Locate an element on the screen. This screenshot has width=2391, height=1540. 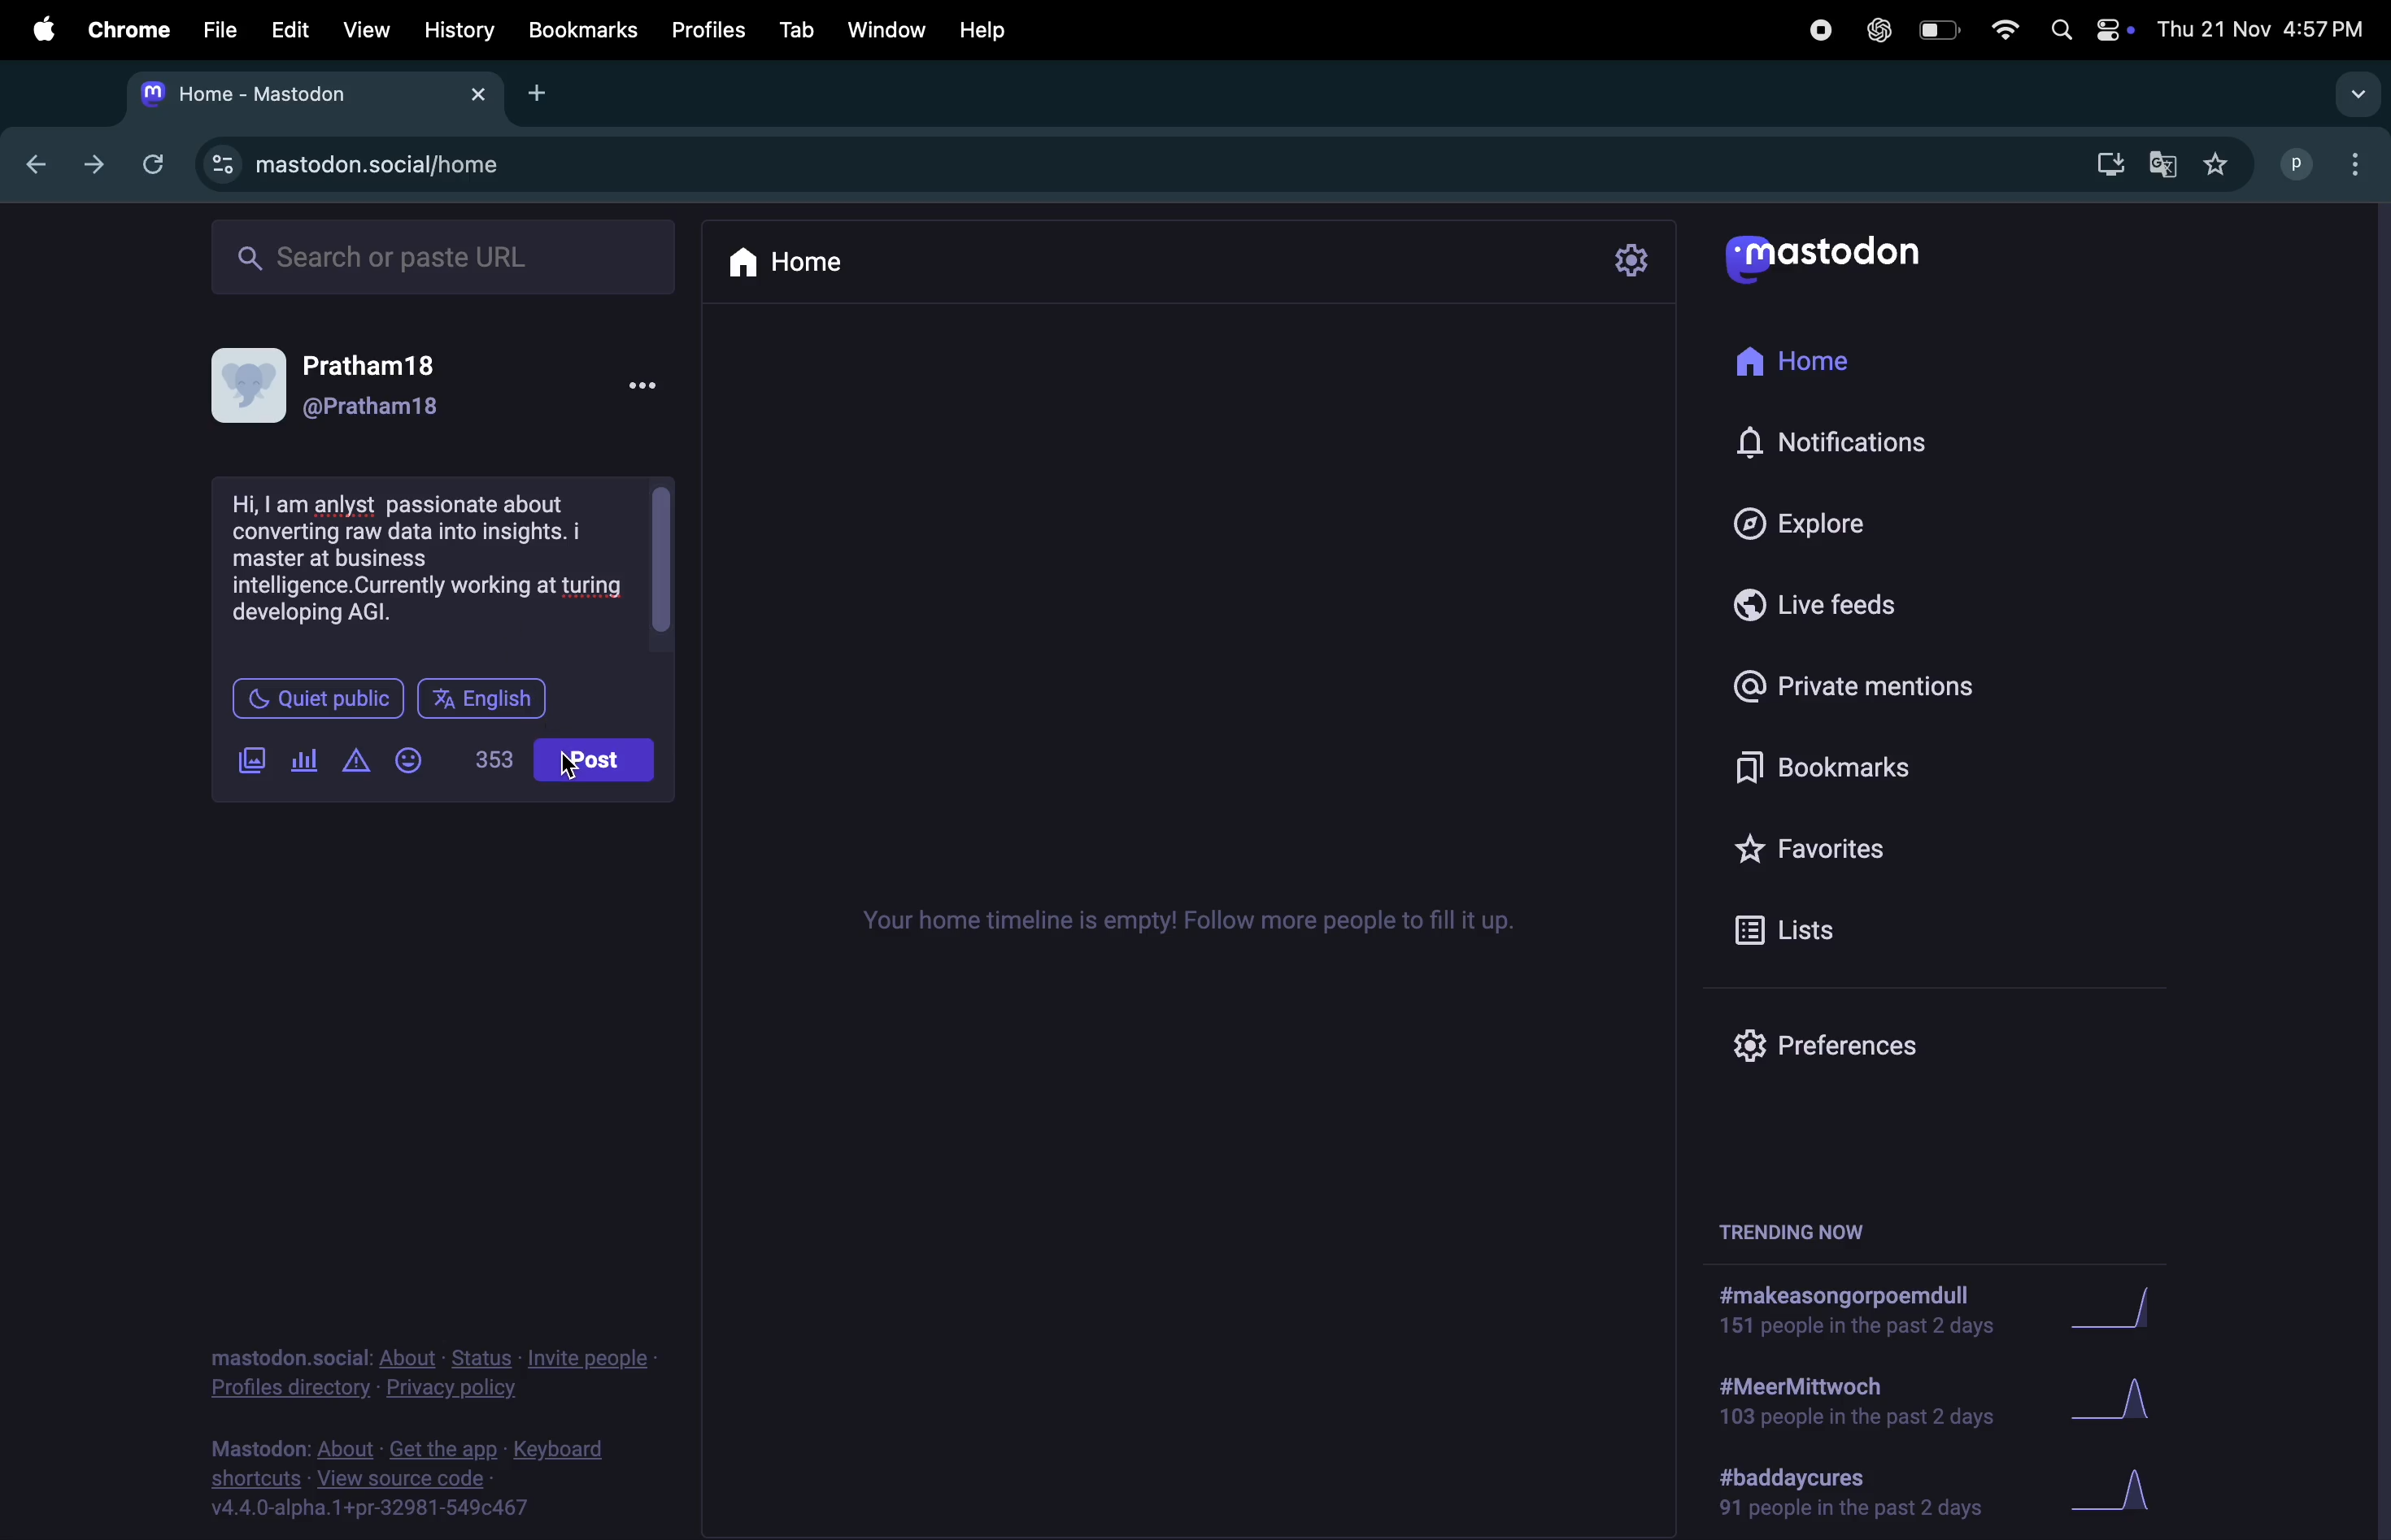
Add new tab is located at coordinates (539, 92).